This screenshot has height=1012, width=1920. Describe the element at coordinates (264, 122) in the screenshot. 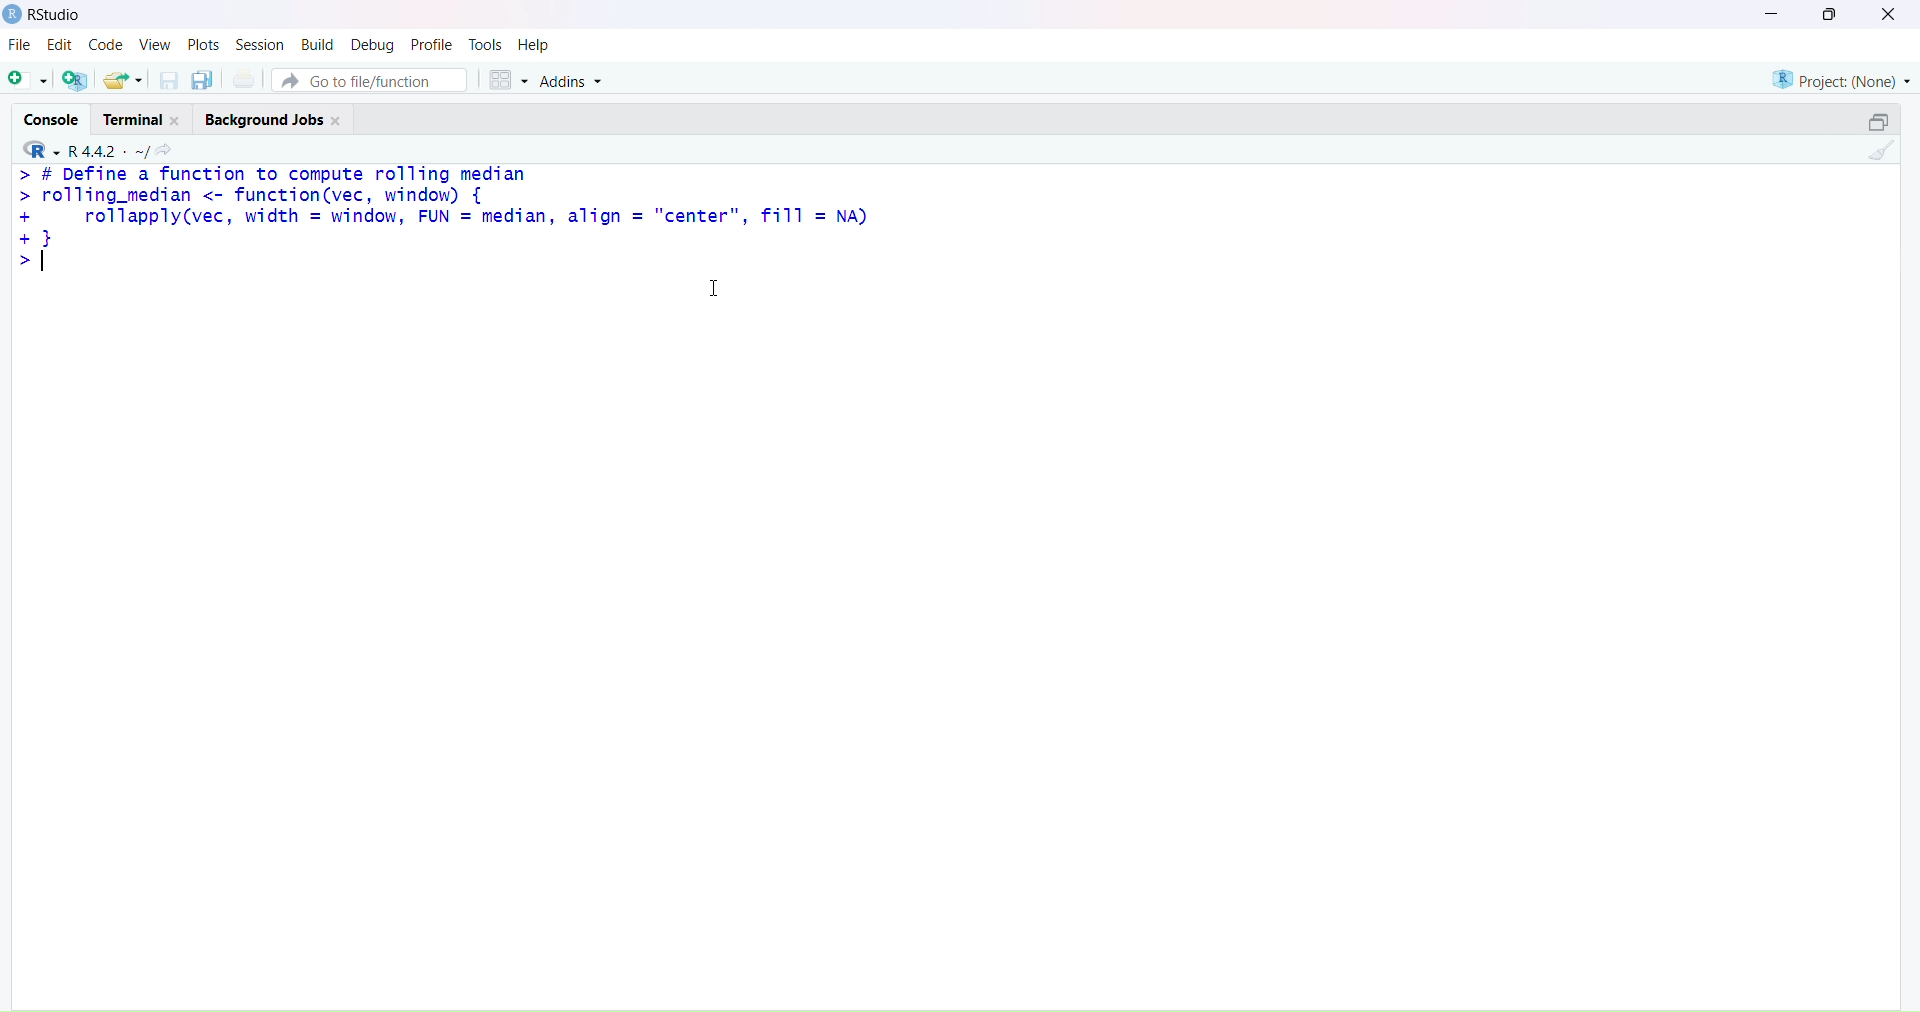

I see `background jobs` at that location.